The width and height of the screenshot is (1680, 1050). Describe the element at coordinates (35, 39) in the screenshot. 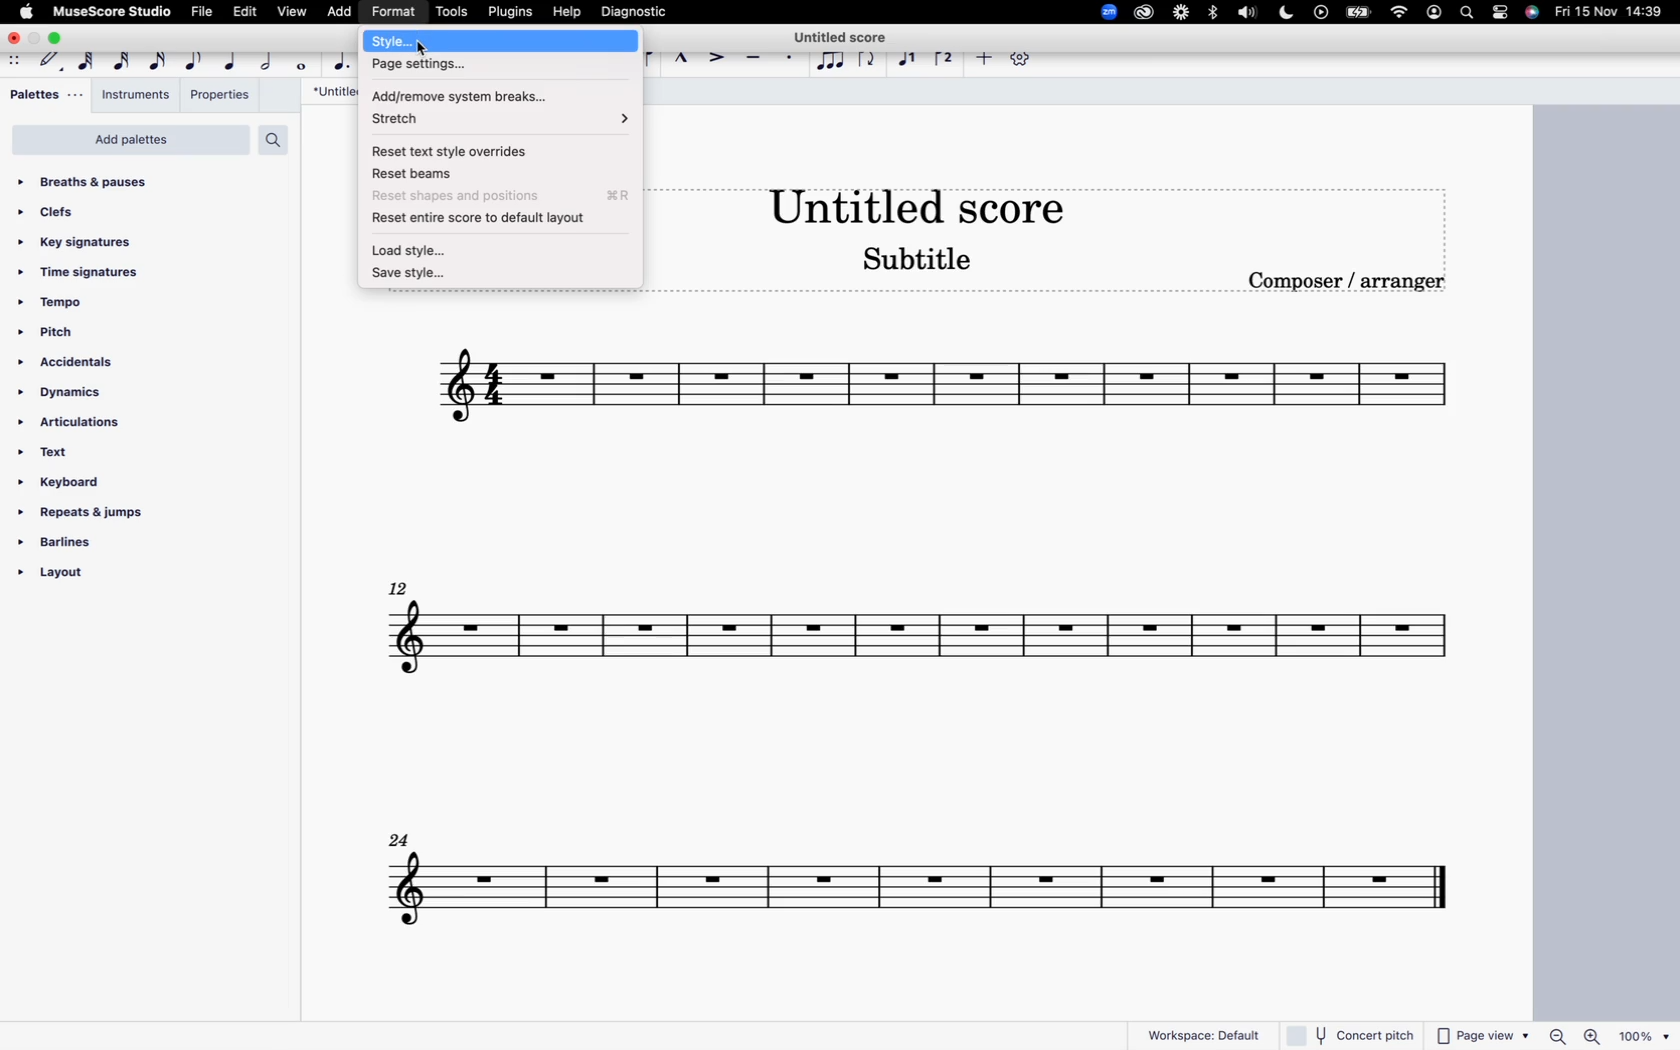

I see `minimize` at that location.